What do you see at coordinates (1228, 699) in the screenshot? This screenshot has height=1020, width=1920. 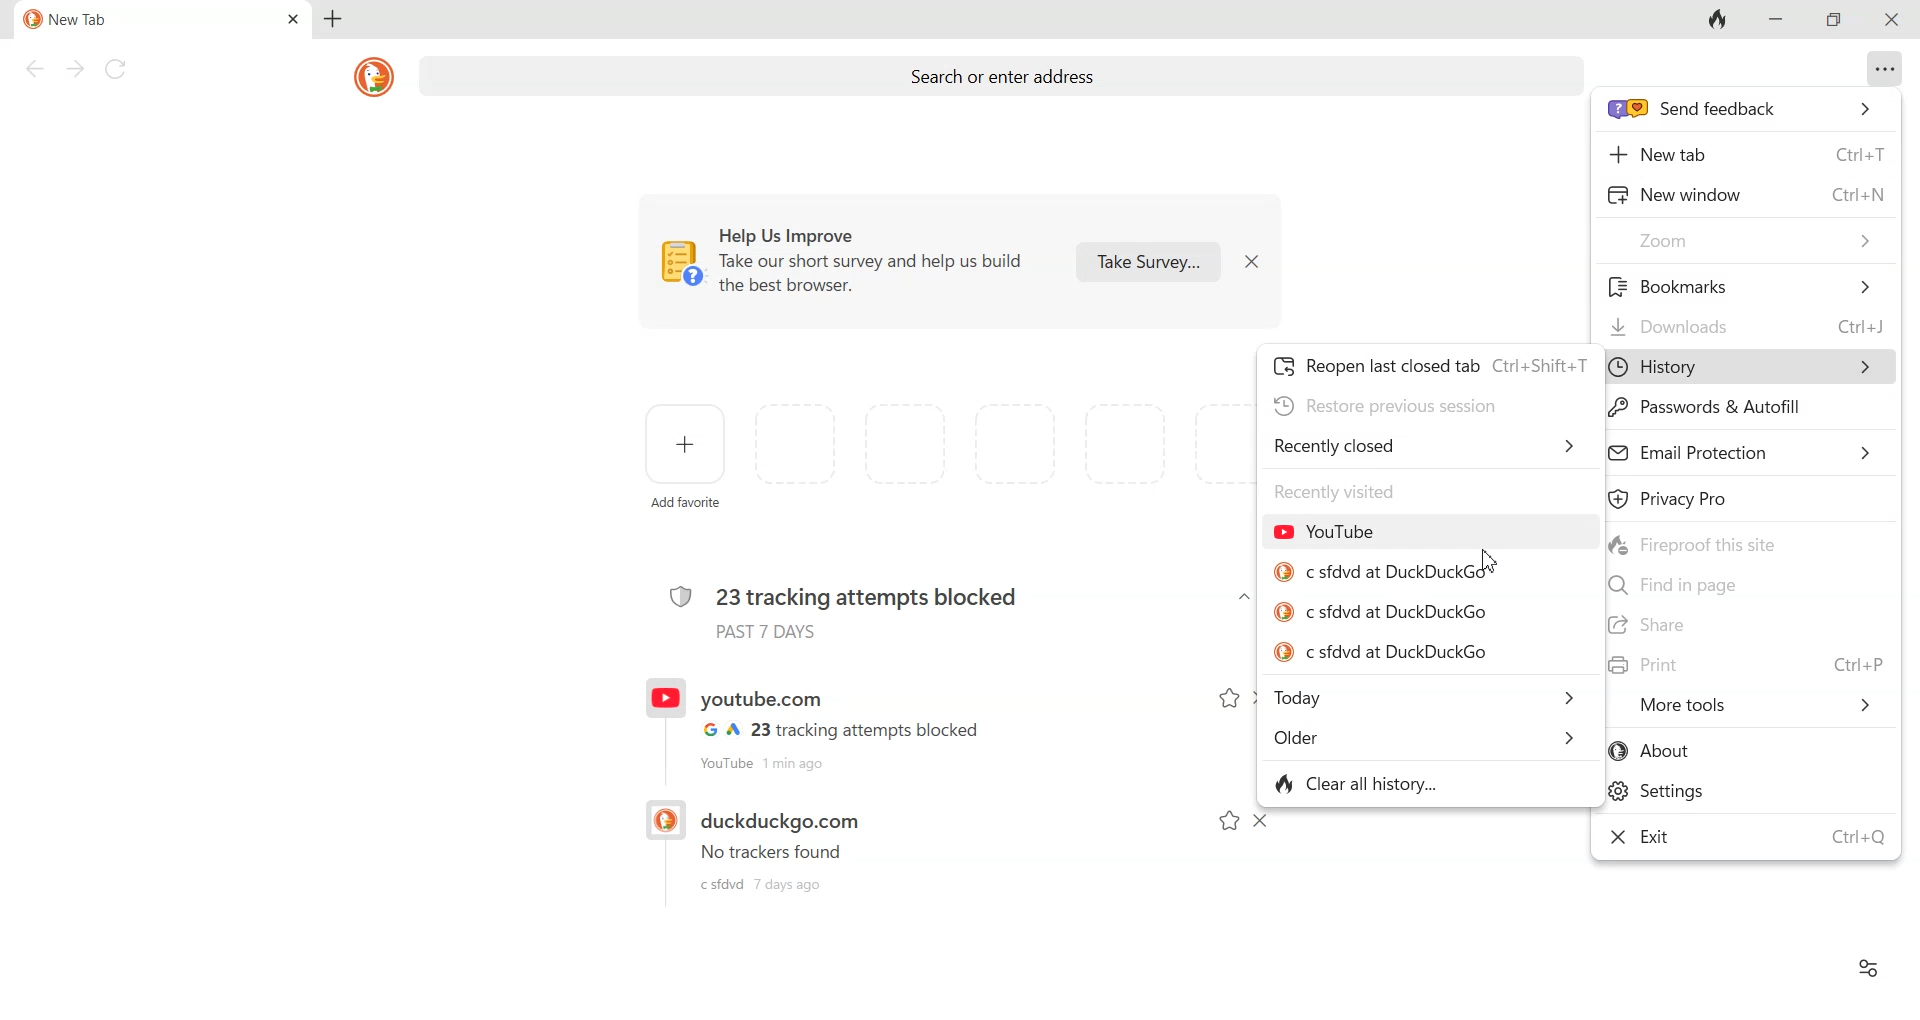 I see `Add to favorite` at bounding box center [1228, 699].